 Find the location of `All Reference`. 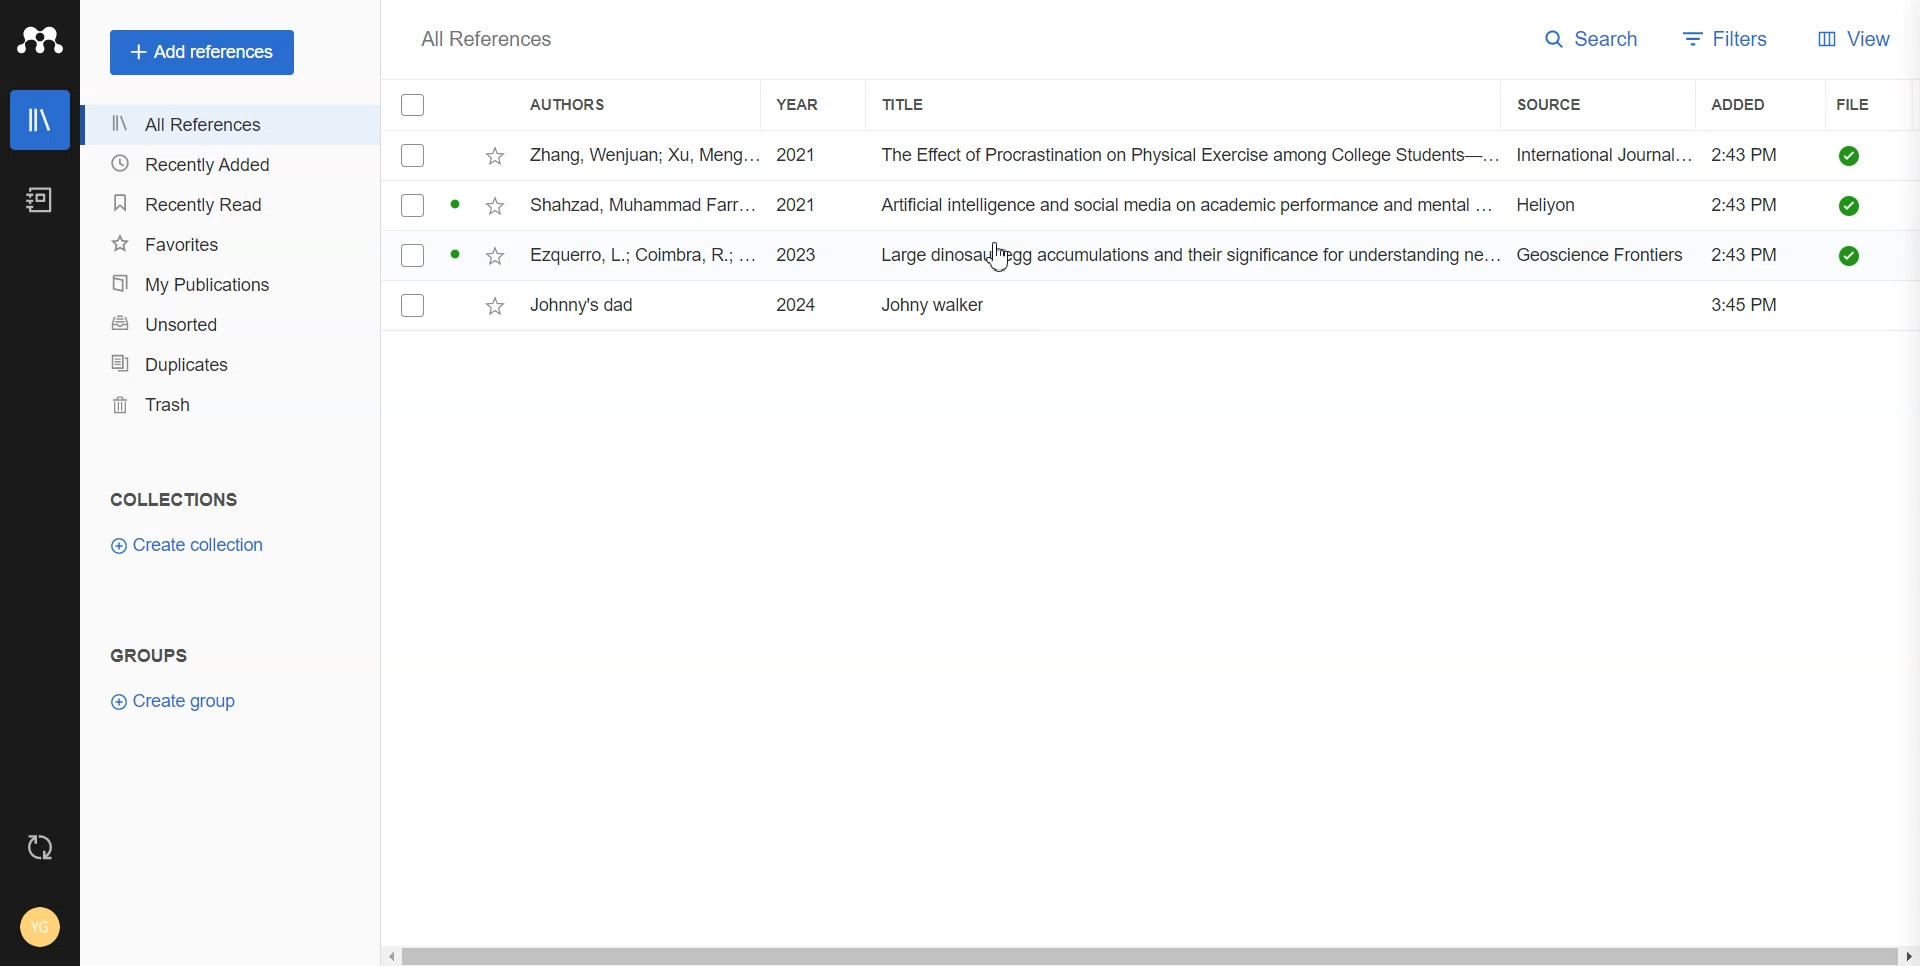

All Reference is located at coordinates (481, 39).